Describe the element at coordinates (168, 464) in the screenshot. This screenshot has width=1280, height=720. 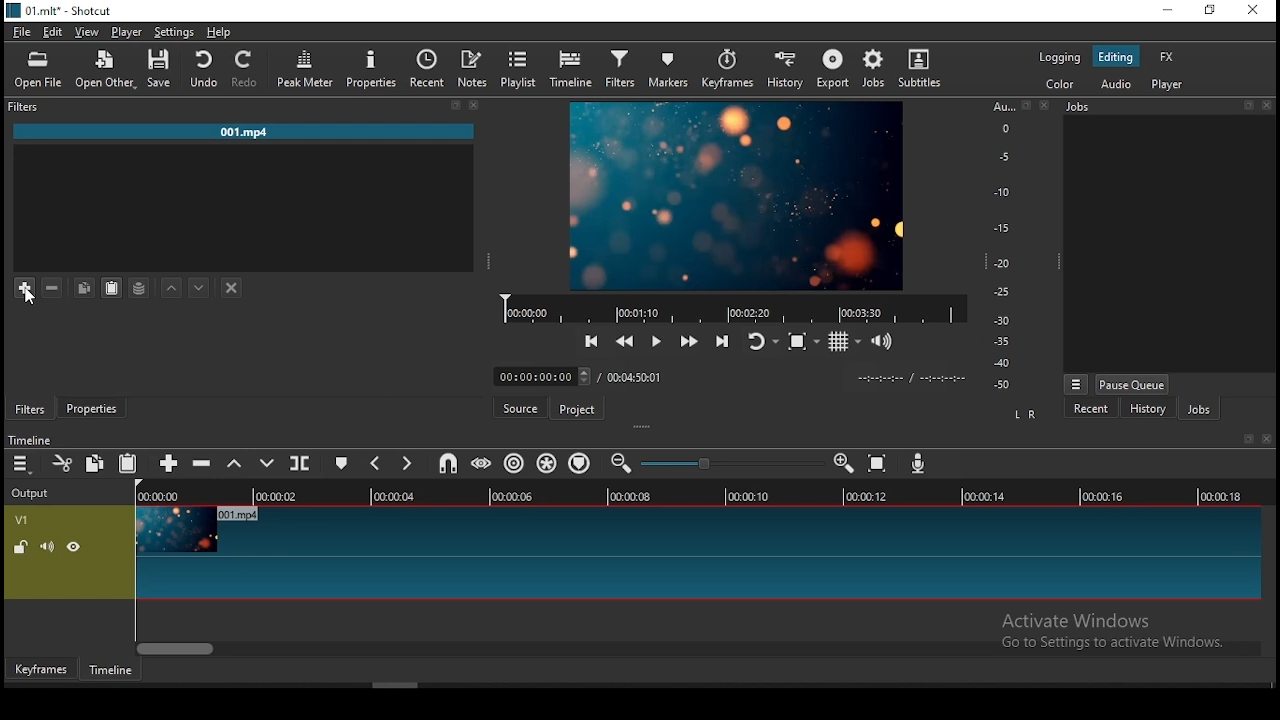
I see `append` at that location.